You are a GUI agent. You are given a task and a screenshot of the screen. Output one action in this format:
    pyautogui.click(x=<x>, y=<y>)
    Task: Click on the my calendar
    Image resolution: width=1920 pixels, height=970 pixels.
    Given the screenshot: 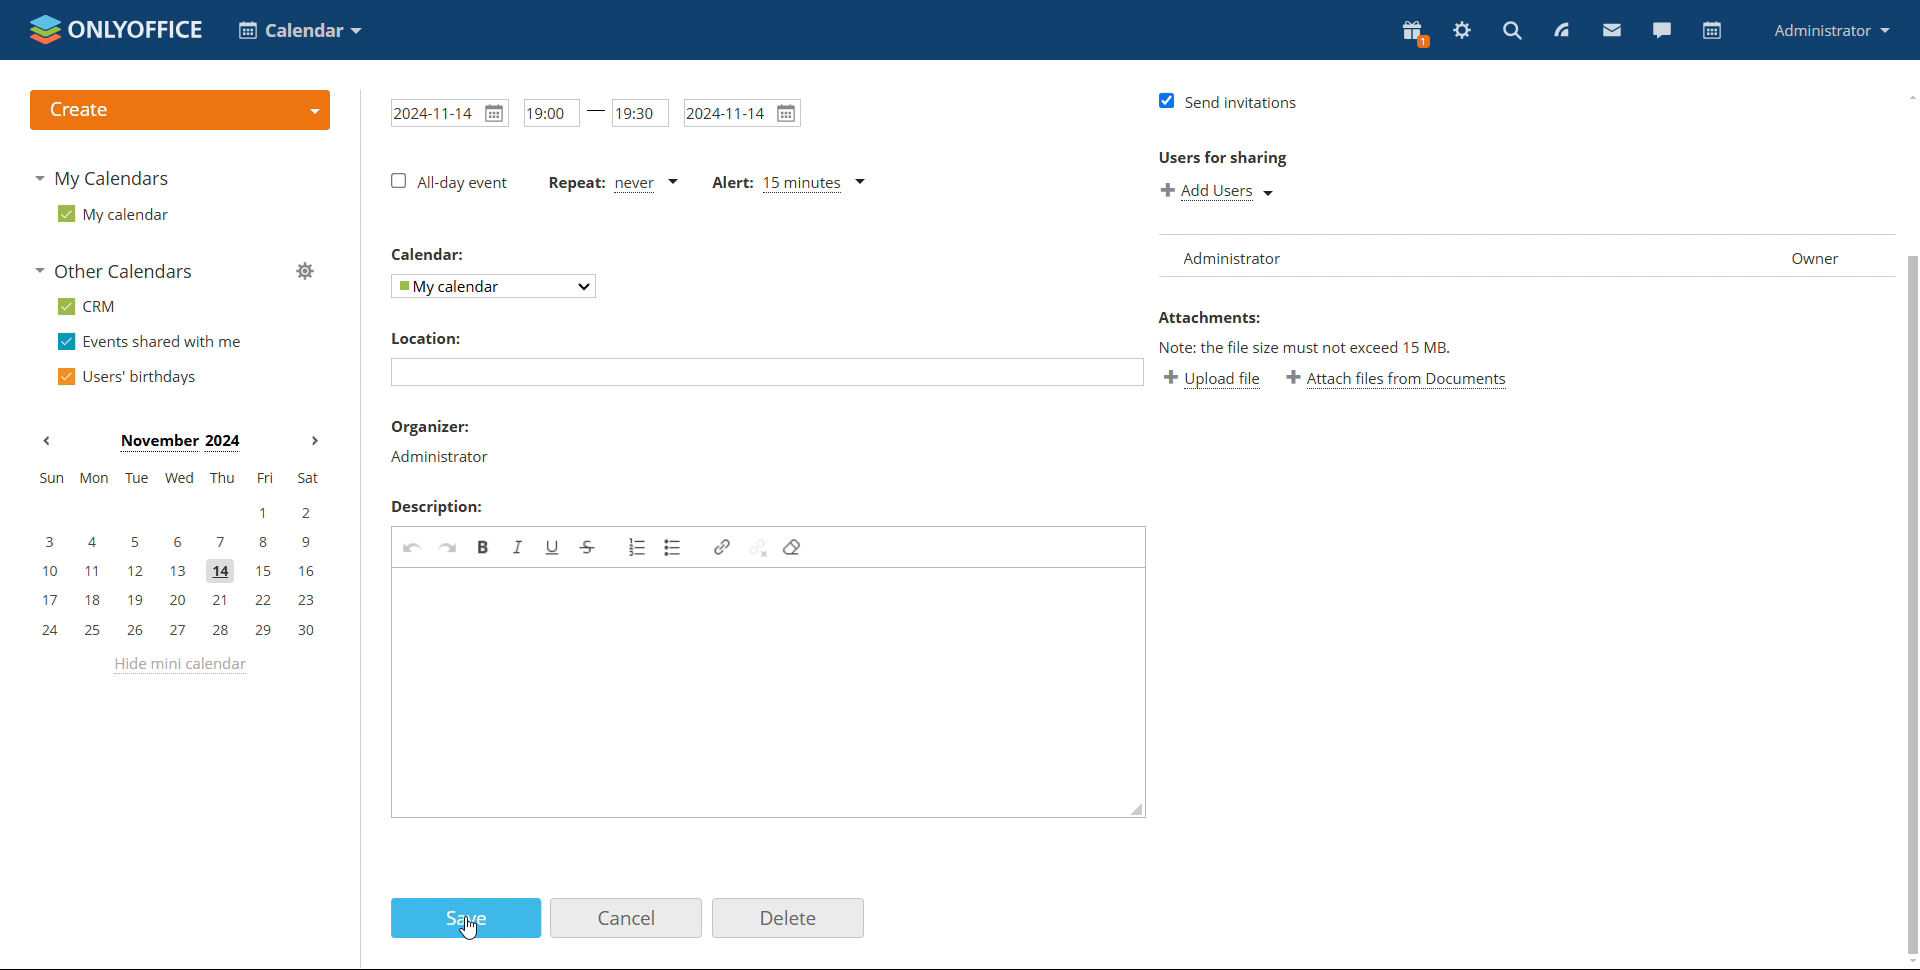 What is the action you would take?
    pyautogui.click(x=494, y=285)
    